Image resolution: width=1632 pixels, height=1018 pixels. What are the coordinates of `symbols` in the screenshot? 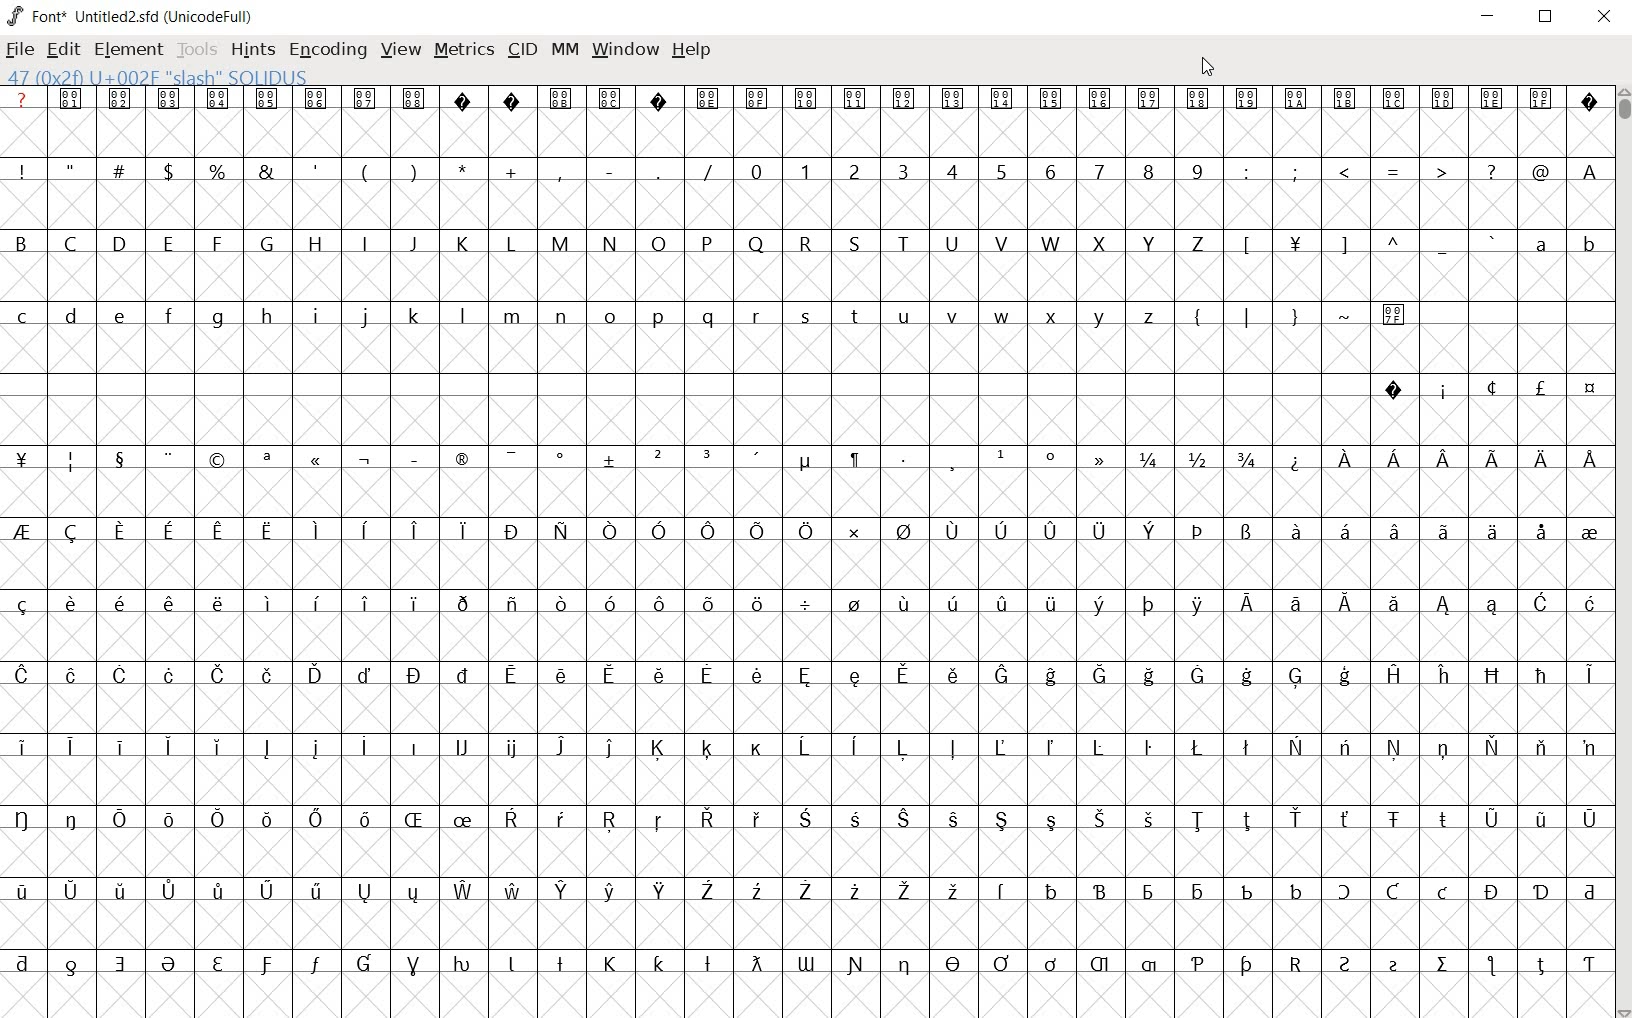 It's located at (1394, 171).